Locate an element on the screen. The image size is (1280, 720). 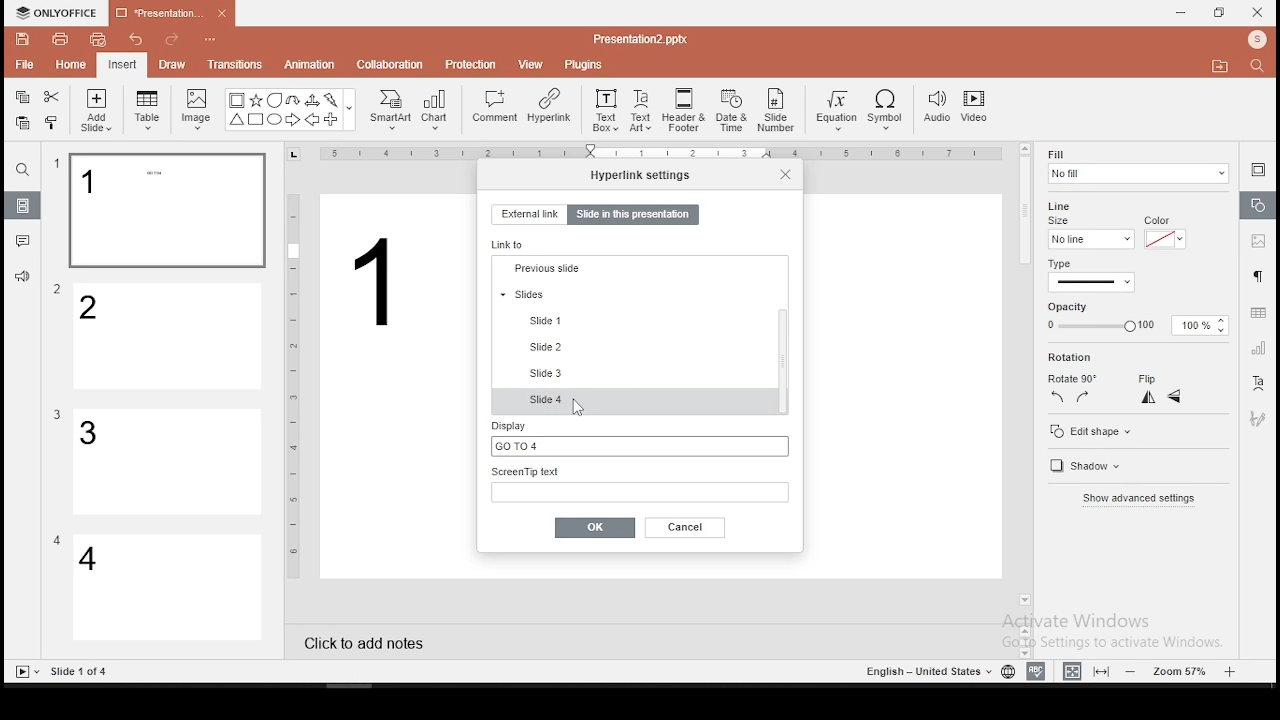
smart is located at coordinates (388, 110).